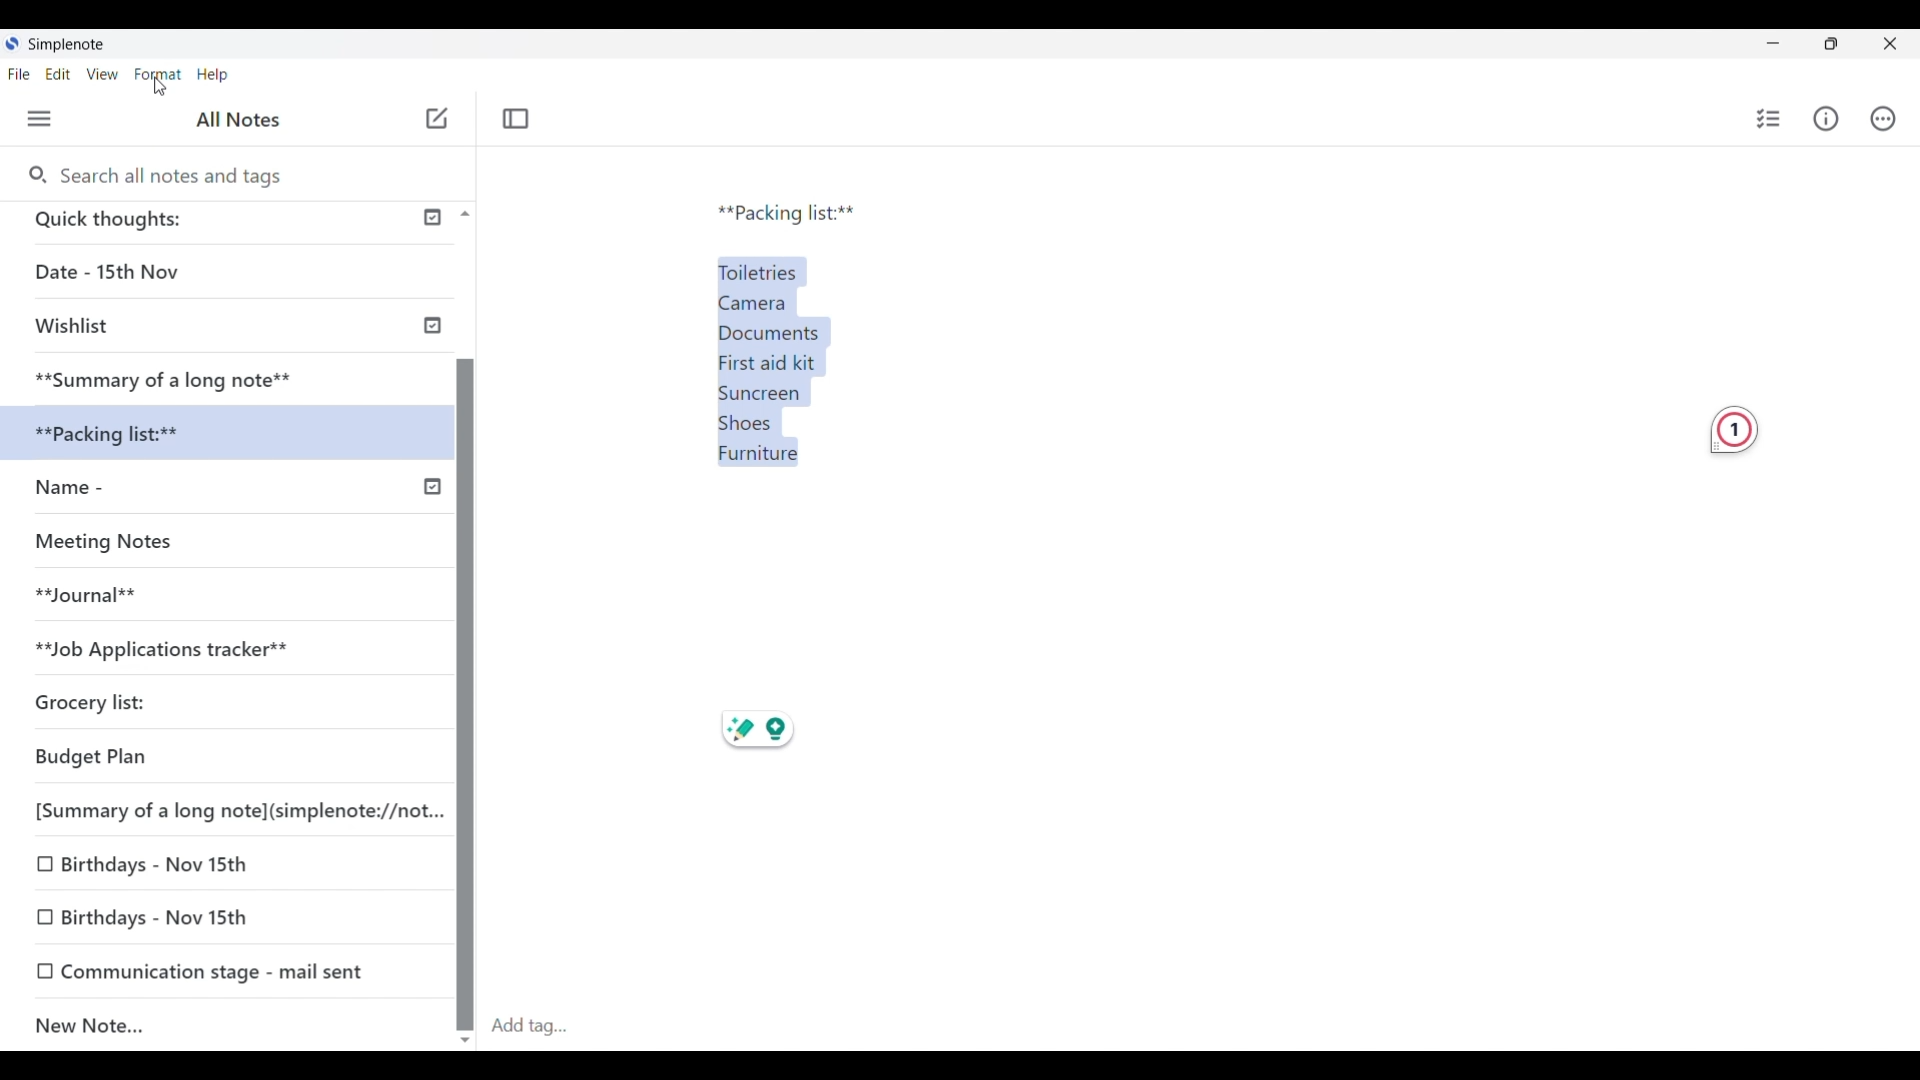 The image size is (1920, 1080). I want to click on Close interface, so click(1890, 43).